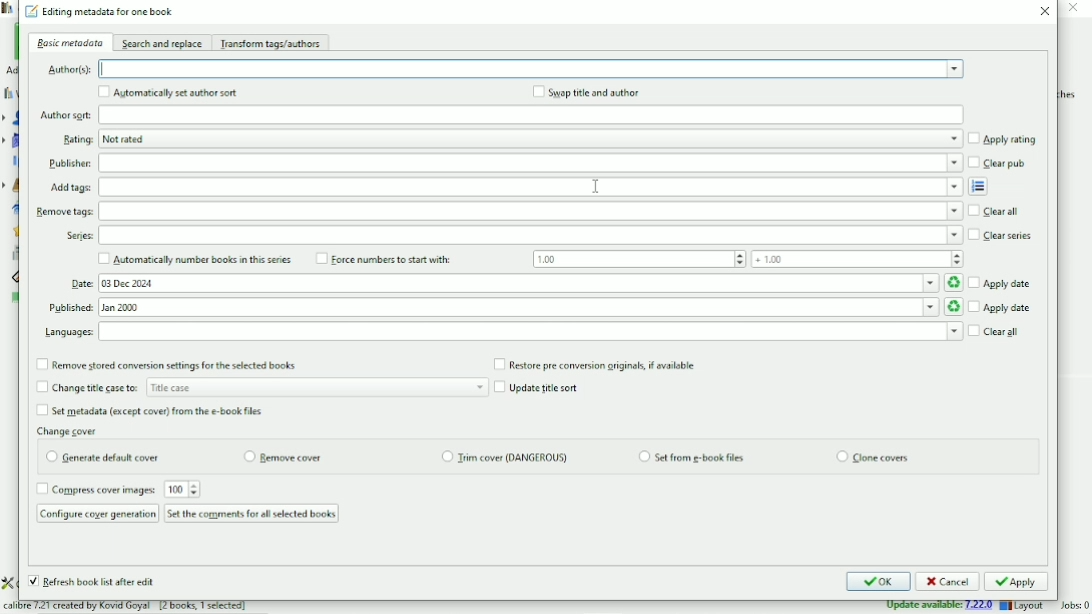  I want to click on Apply date, so click(1001, 308).